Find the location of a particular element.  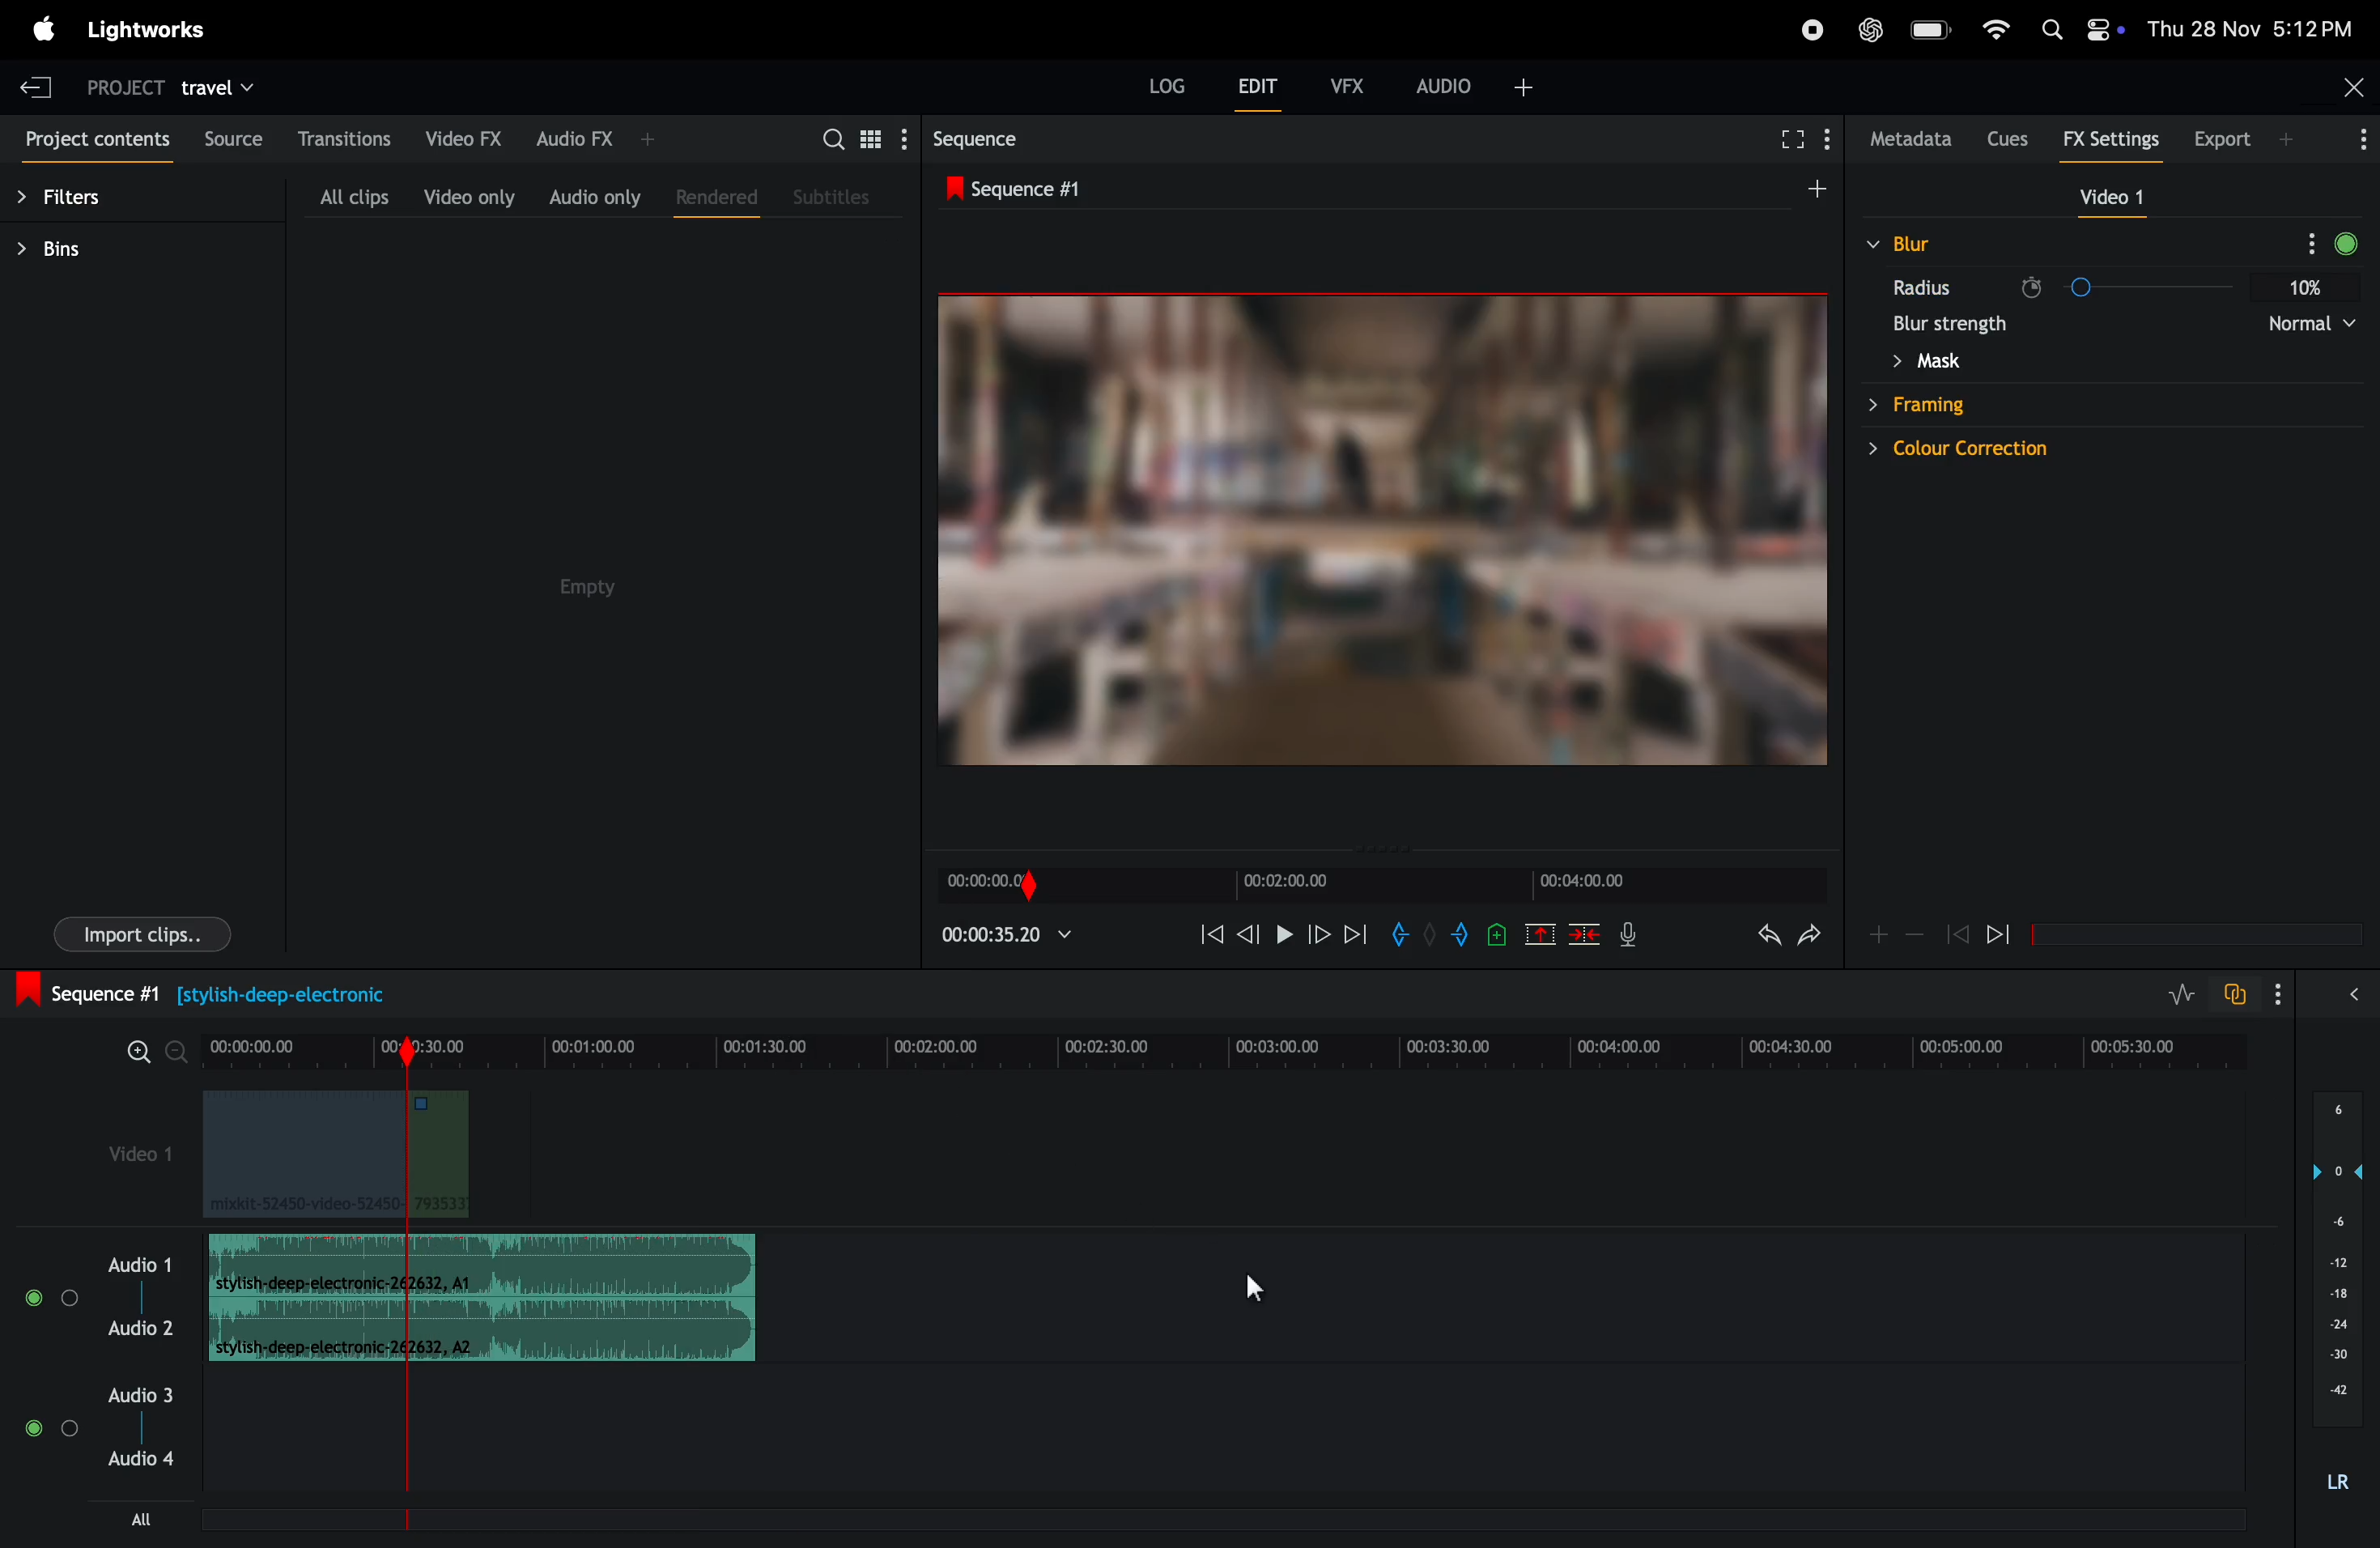

video 1 is located at coordinates (142, 1159).